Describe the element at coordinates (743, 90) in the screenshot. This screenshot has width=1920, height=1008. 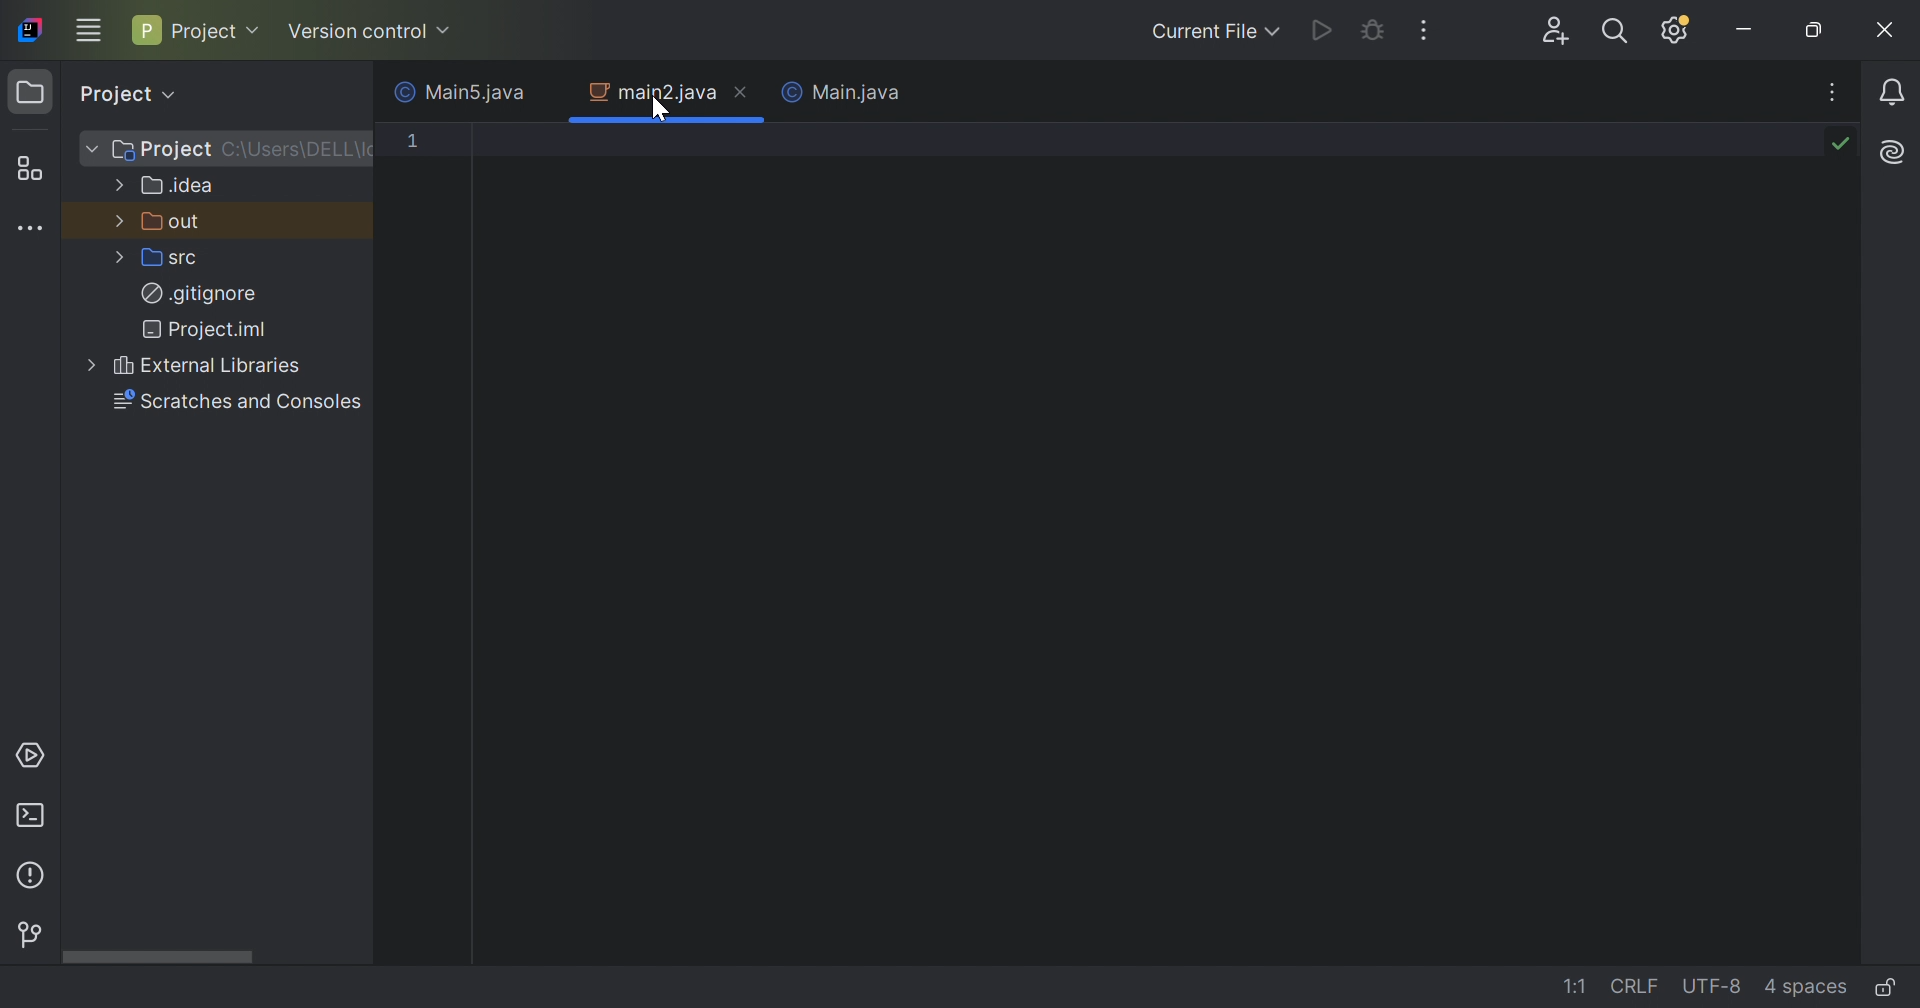
I see `Close` at that location.